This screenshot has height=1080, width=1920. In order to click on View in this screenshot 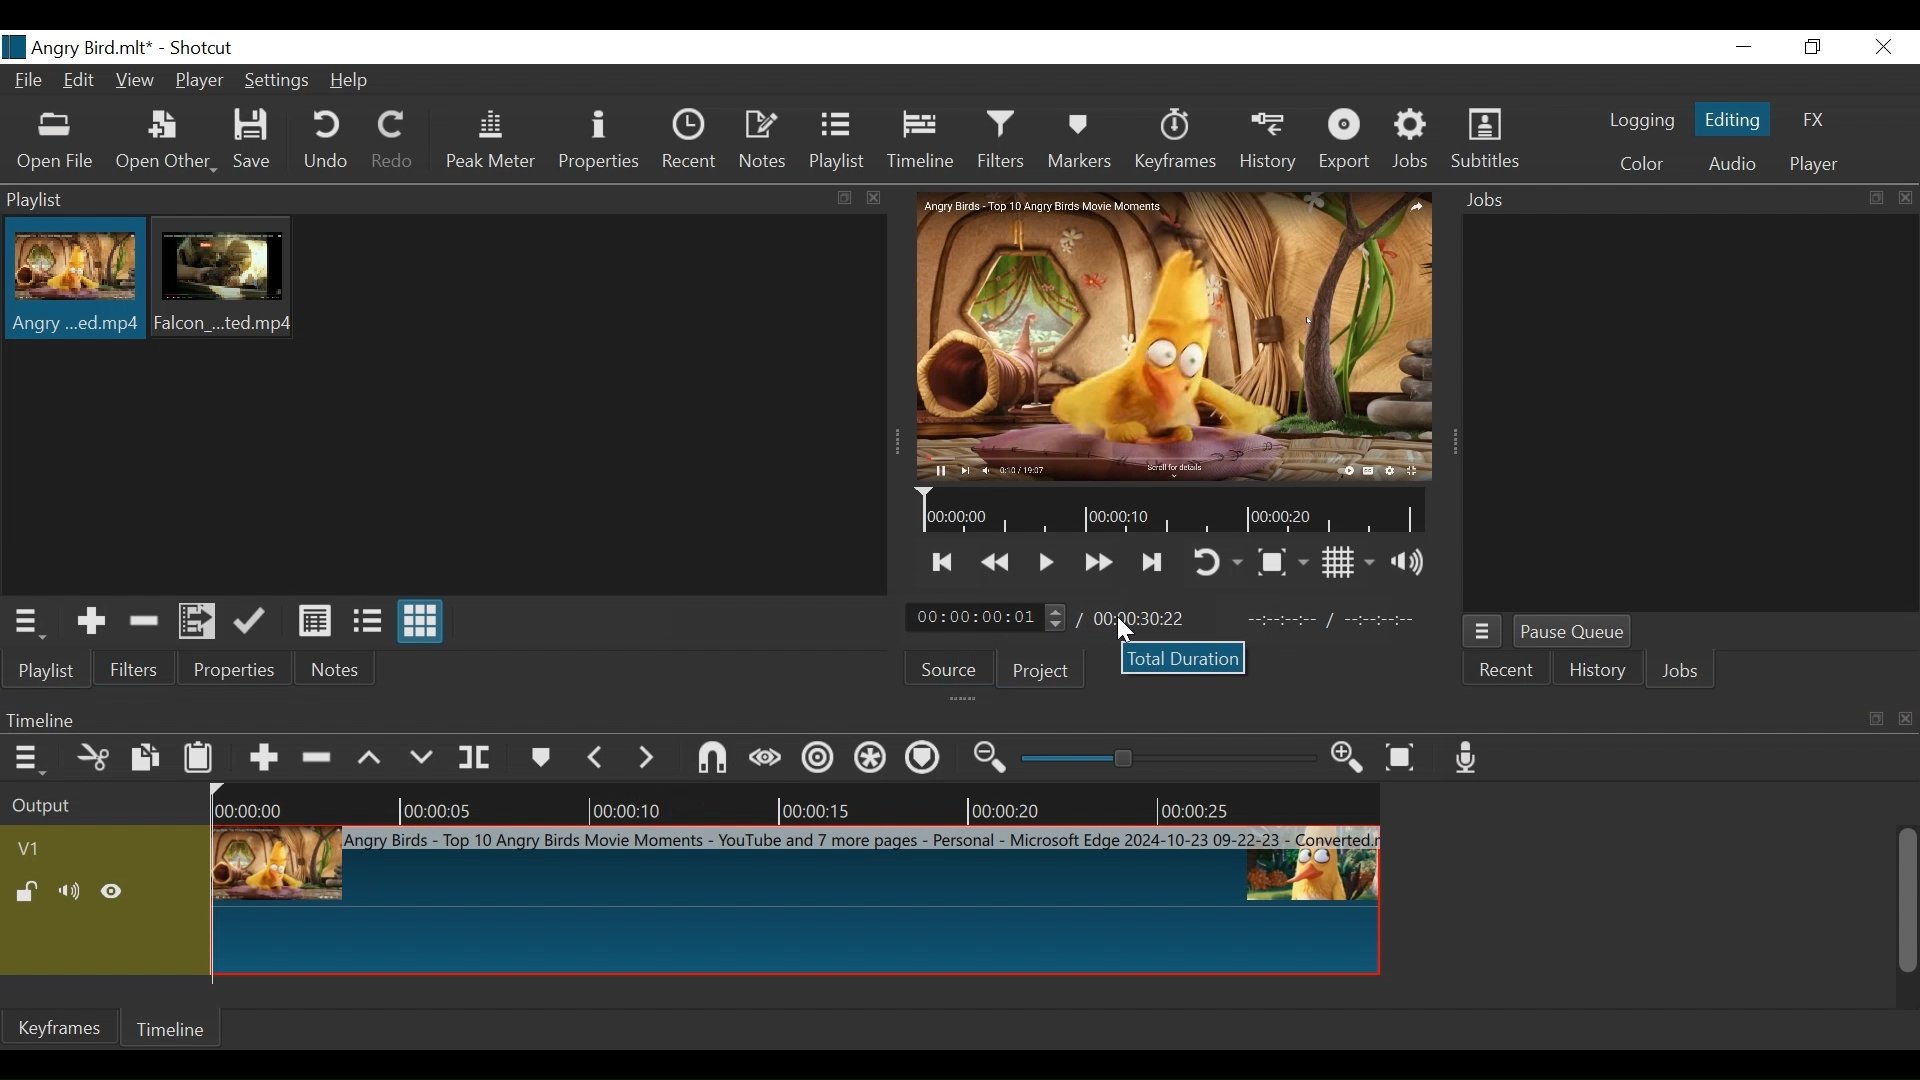, I will do `click(135, 83)`.